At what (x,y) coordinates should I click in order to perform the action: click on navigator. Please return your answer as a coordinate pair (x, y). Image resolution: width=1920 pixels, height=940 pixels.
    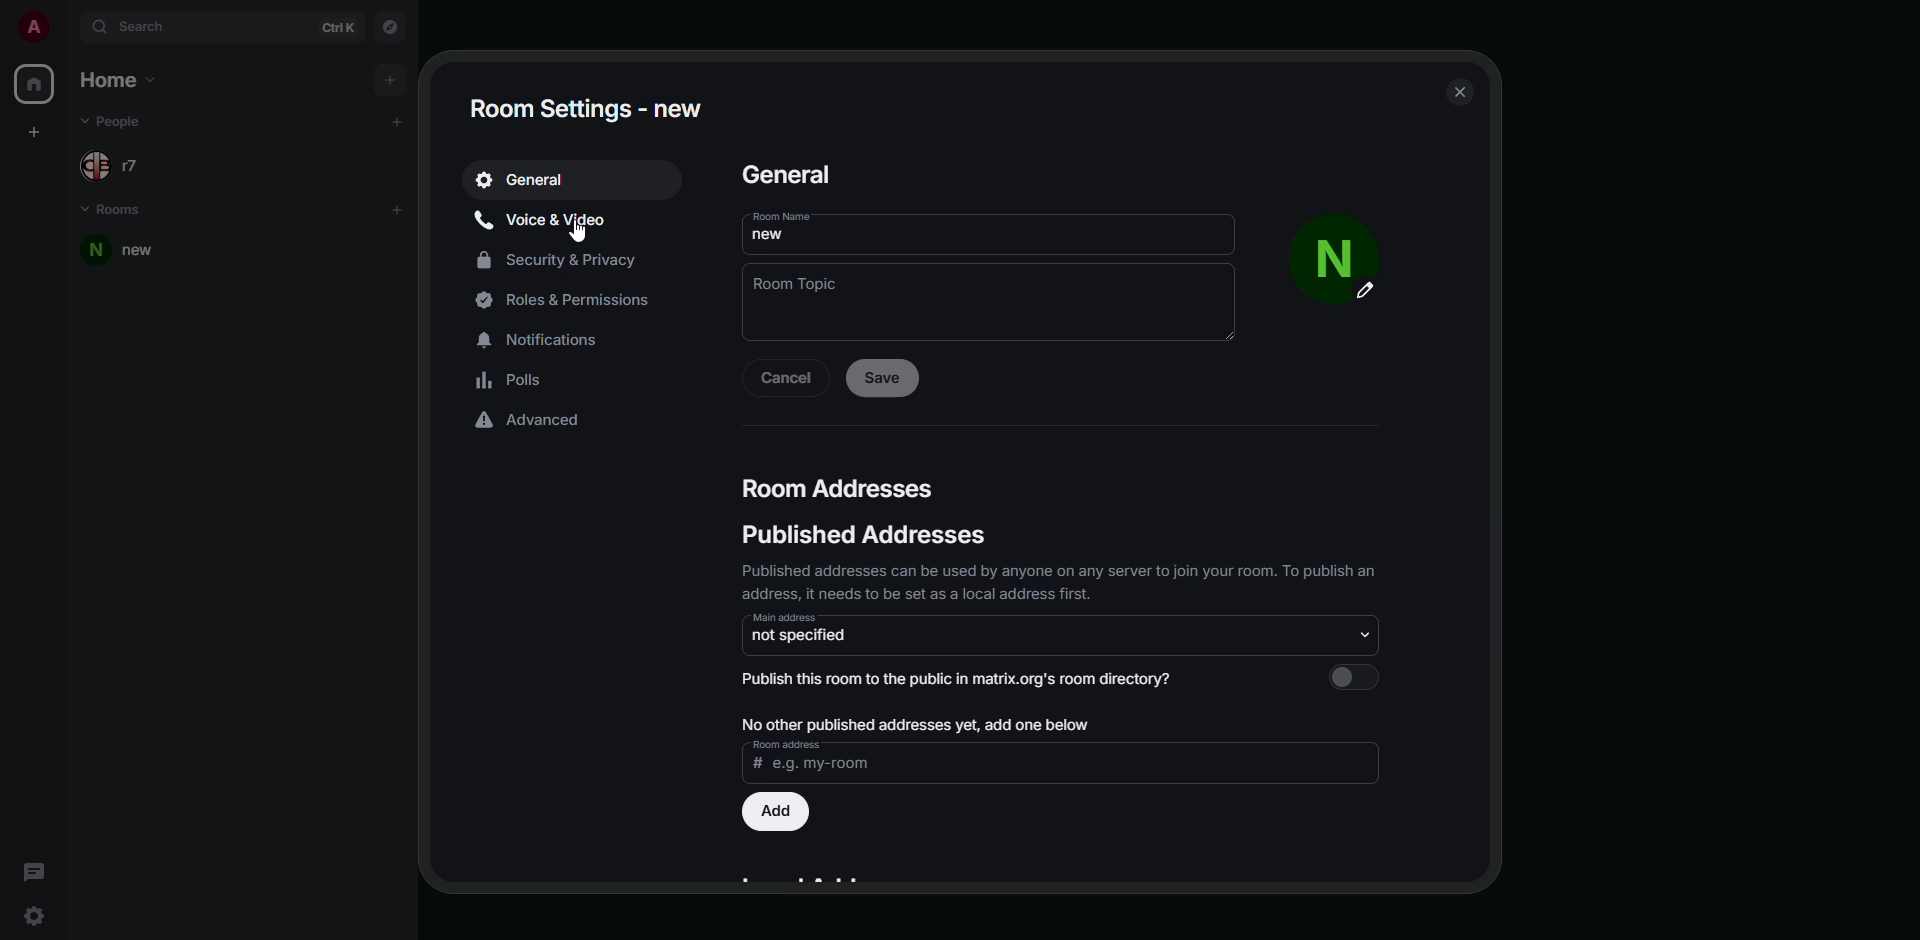
    Looking at the image, I should click on (388, 25).